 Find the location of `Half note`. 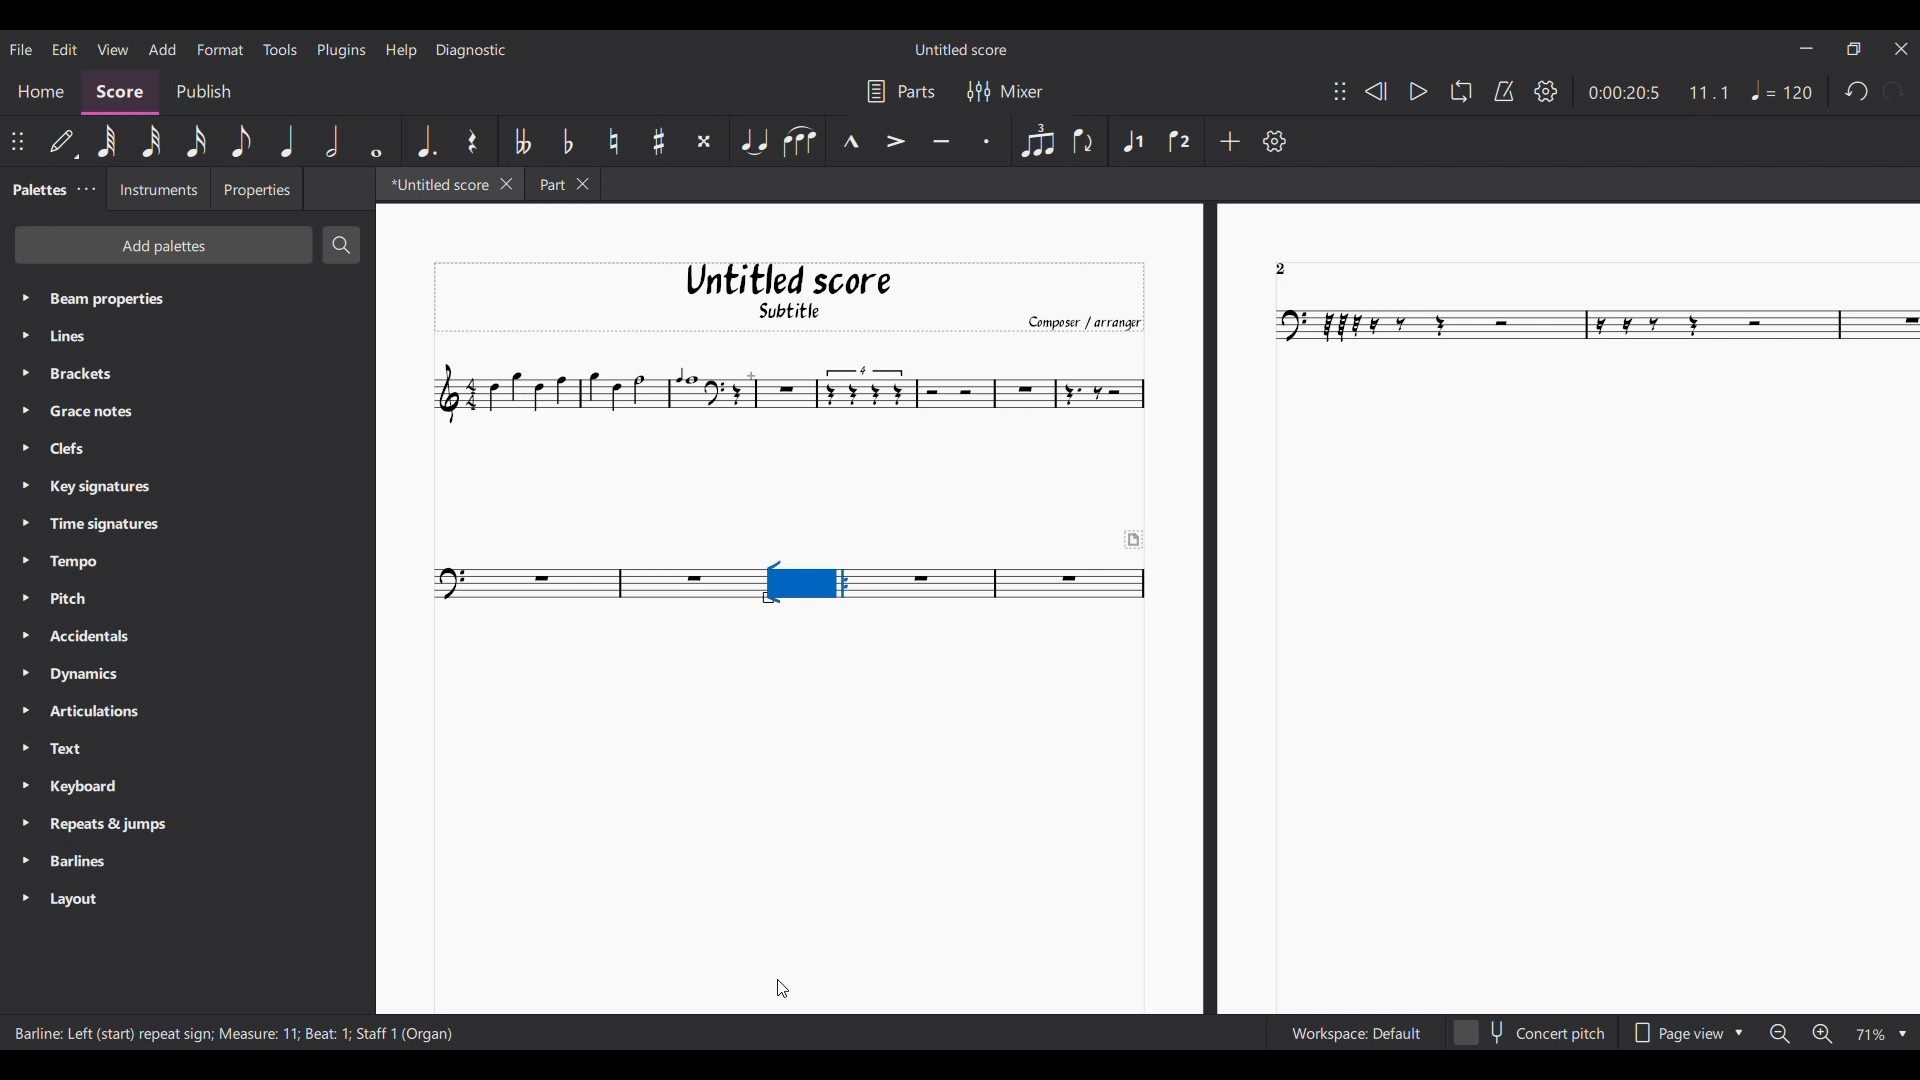

Half note is located at coordinates (332, 141).